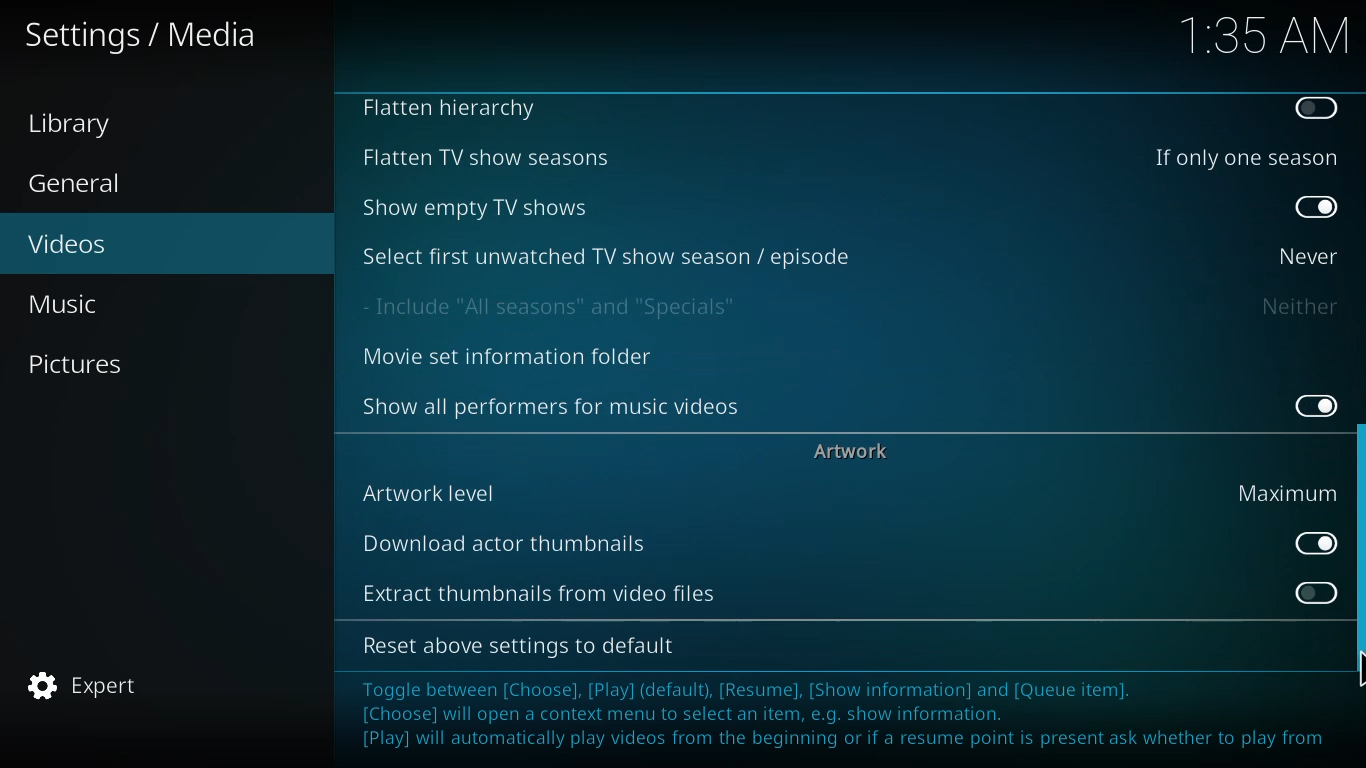 The height and width of the screenshot is (768, 1366). What do you see at coordinates (557, 306) in the screenshot?
I see `include all` at bounding box center [557, 306].